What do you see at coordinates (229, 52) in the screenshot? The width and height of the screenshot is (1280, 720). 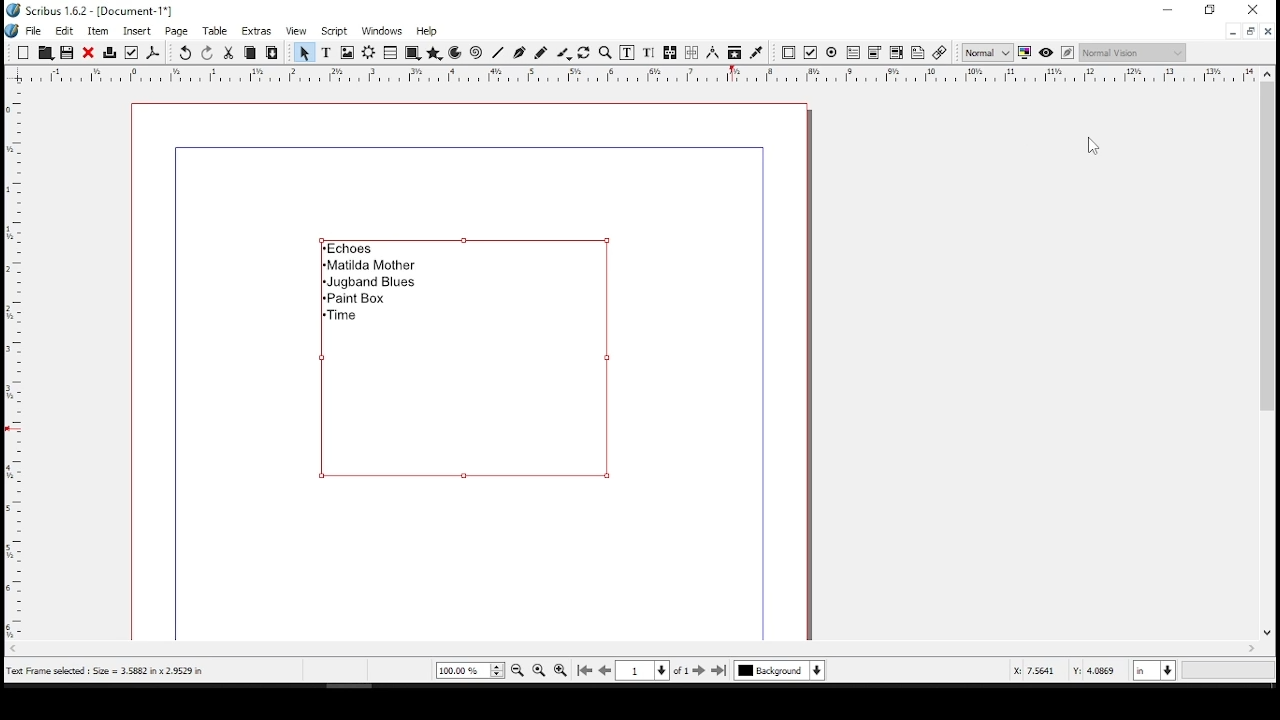 I see `cut` at bounding box center [229, 52].